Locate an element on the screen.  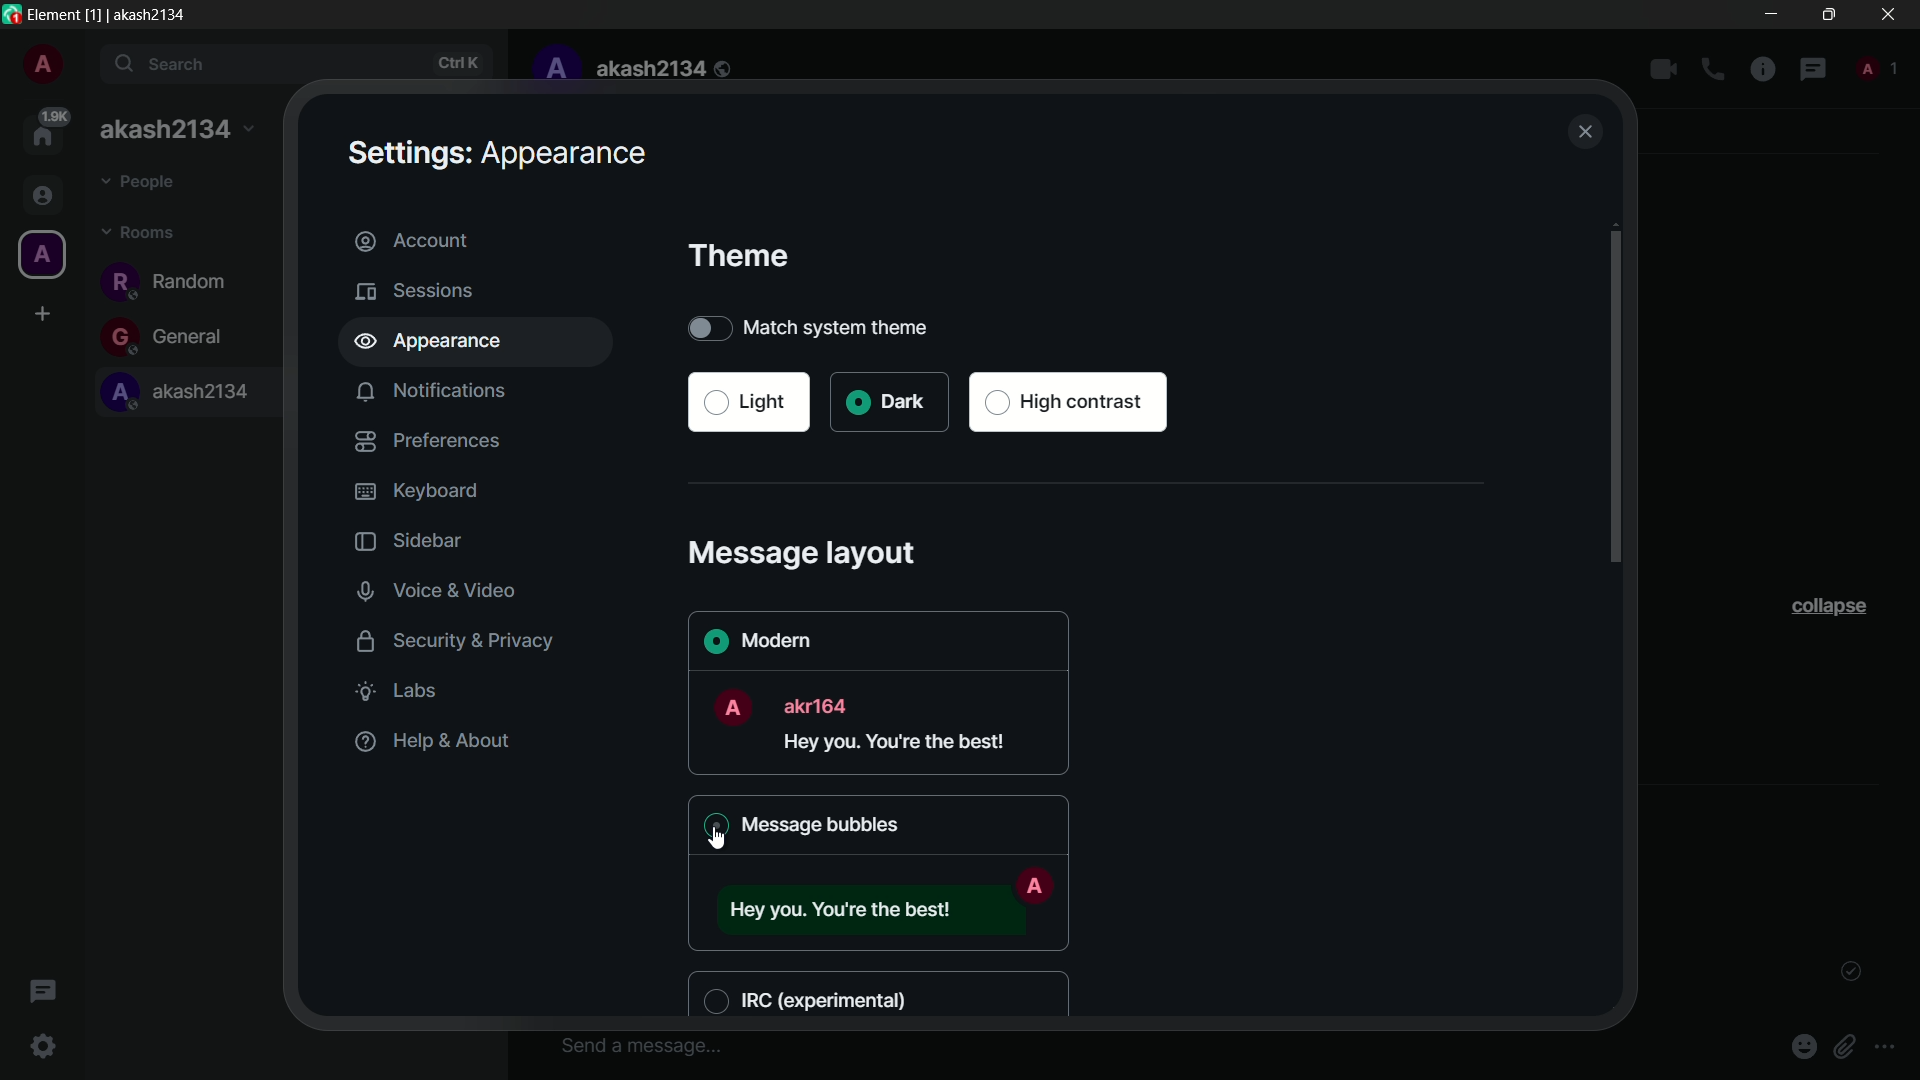
random channel is located at coordinates (170, 281).